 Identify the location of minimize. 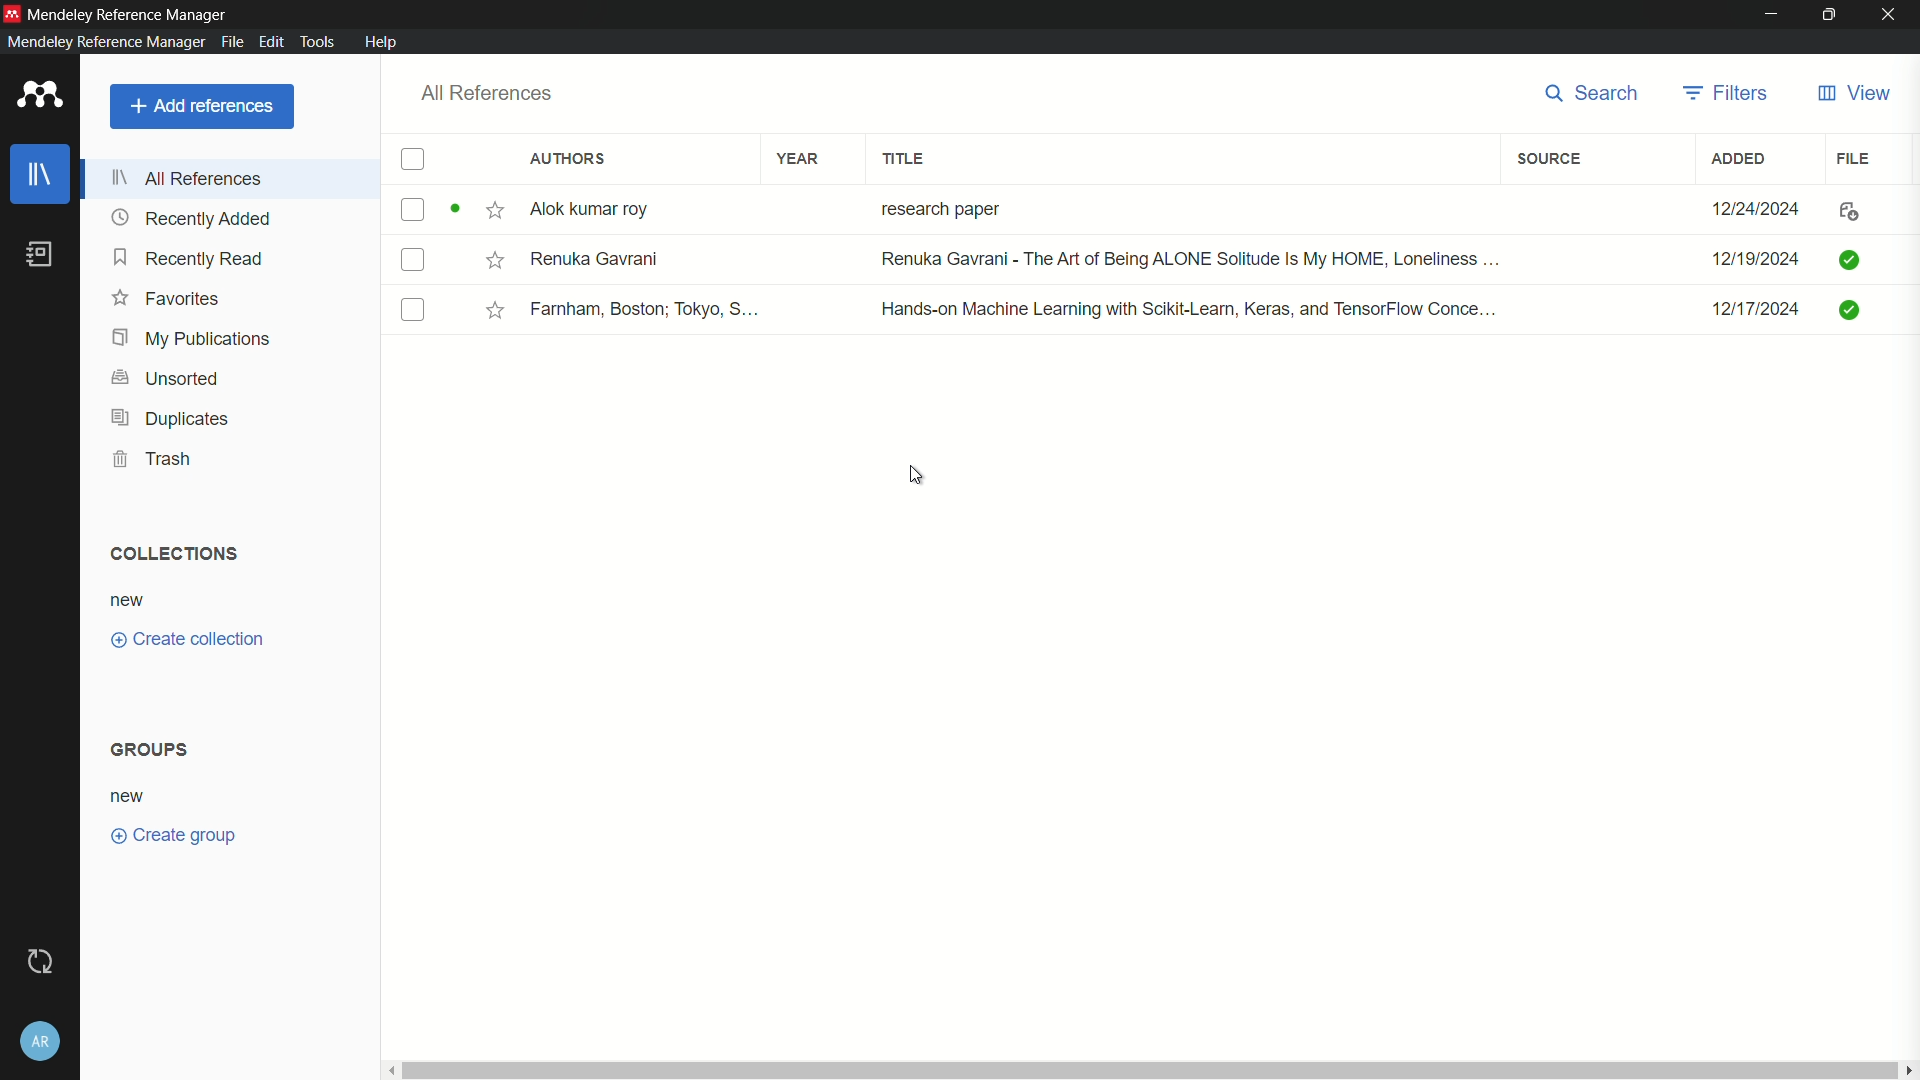
(1769, 15).